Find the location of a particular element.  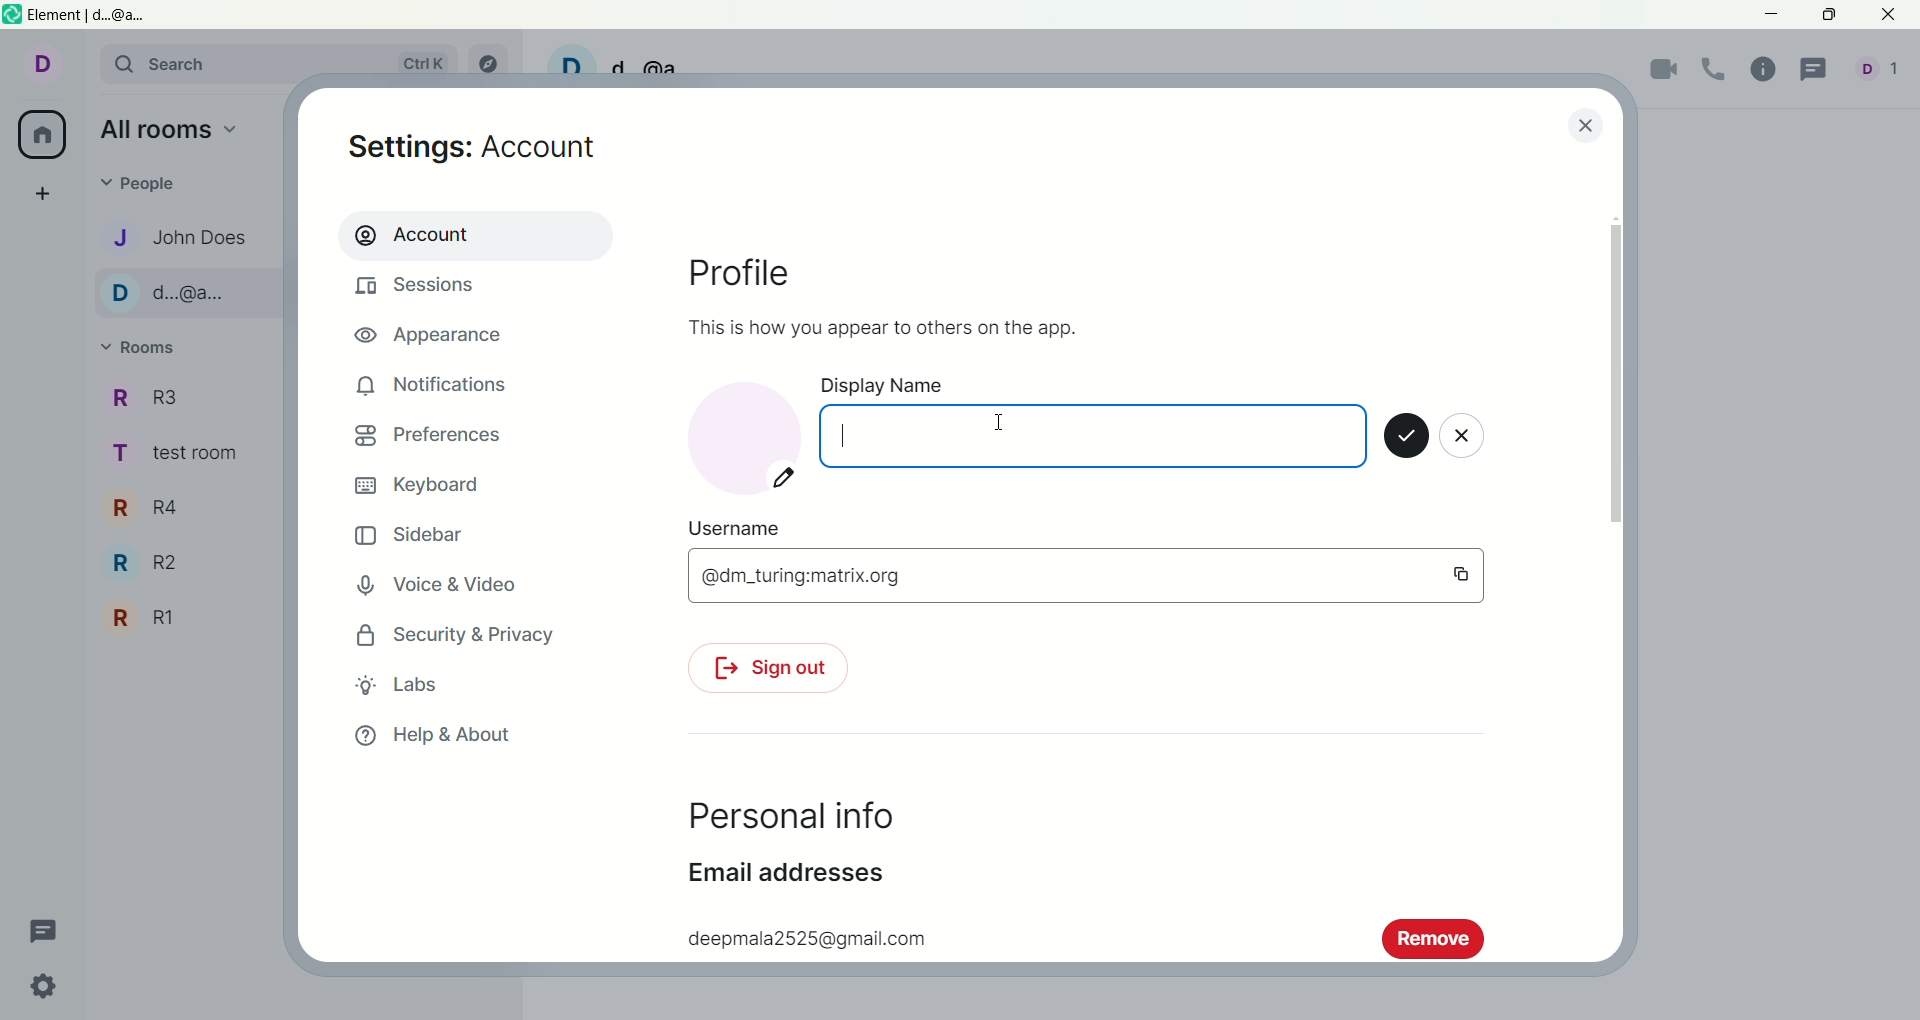

profile is located at coordinates (758, 278).